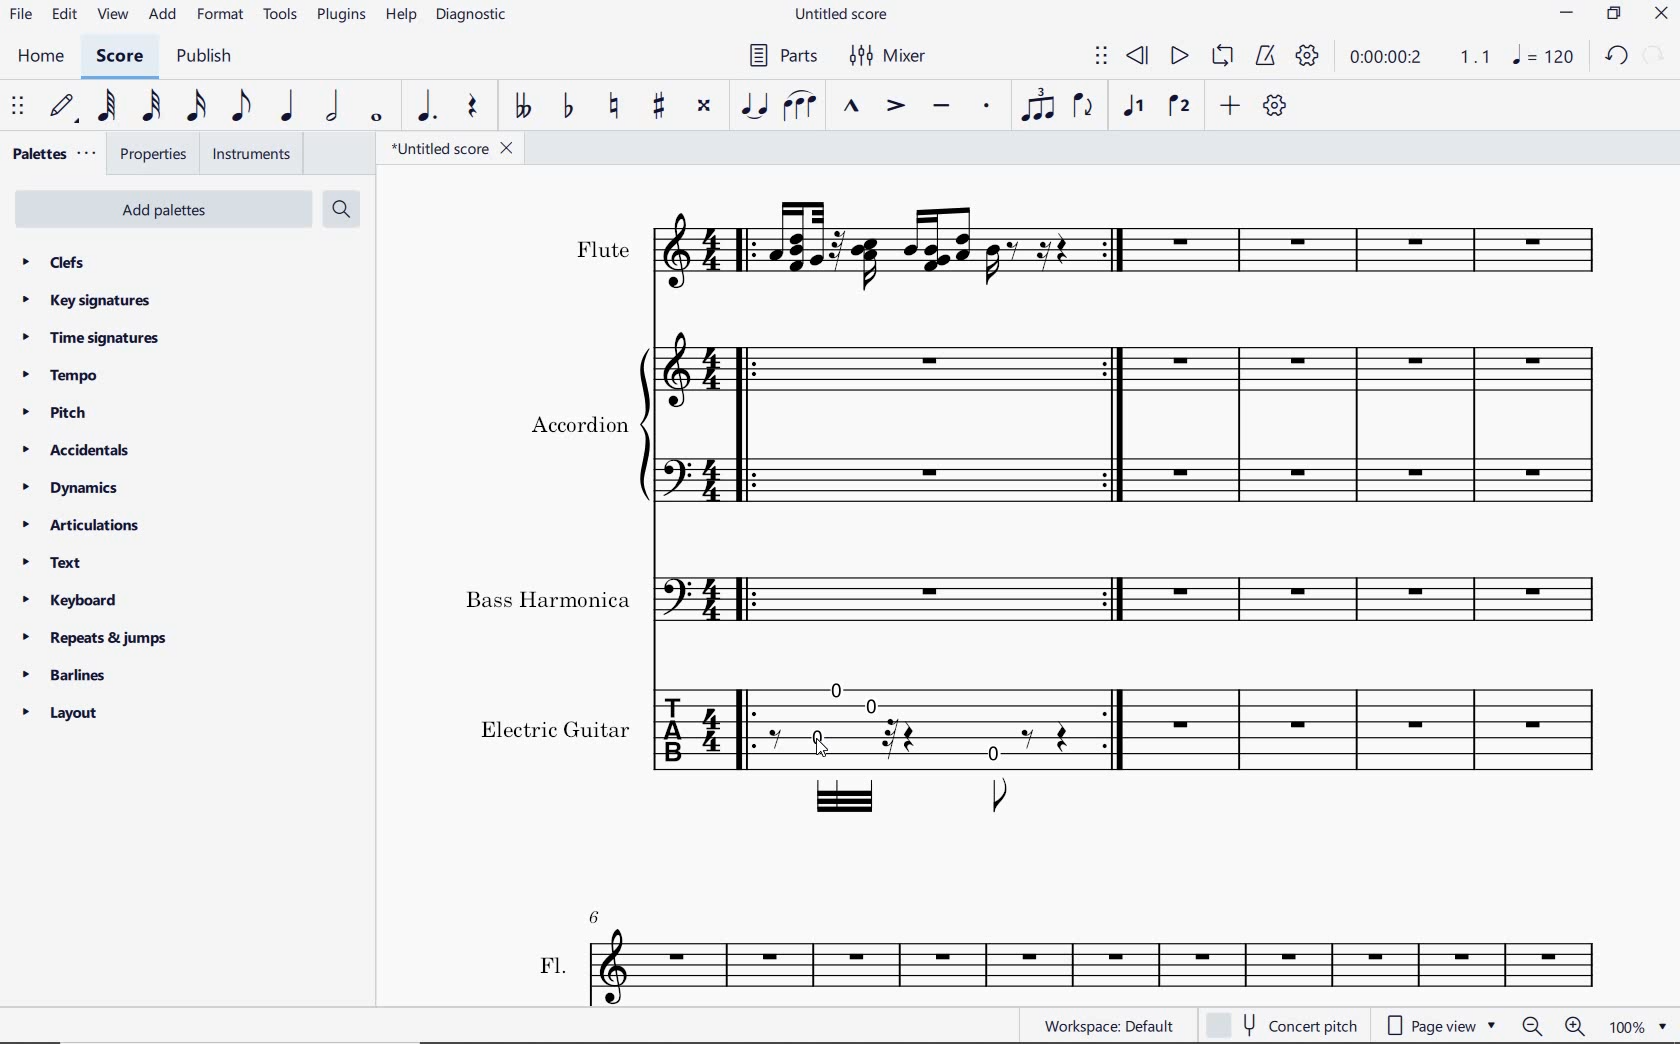 Image resolution: width=1680 pixels, height=1044 pixels. Describe the element at coordinates (95, 639) in the screenshot. I see `repeats & jumps` at that location.